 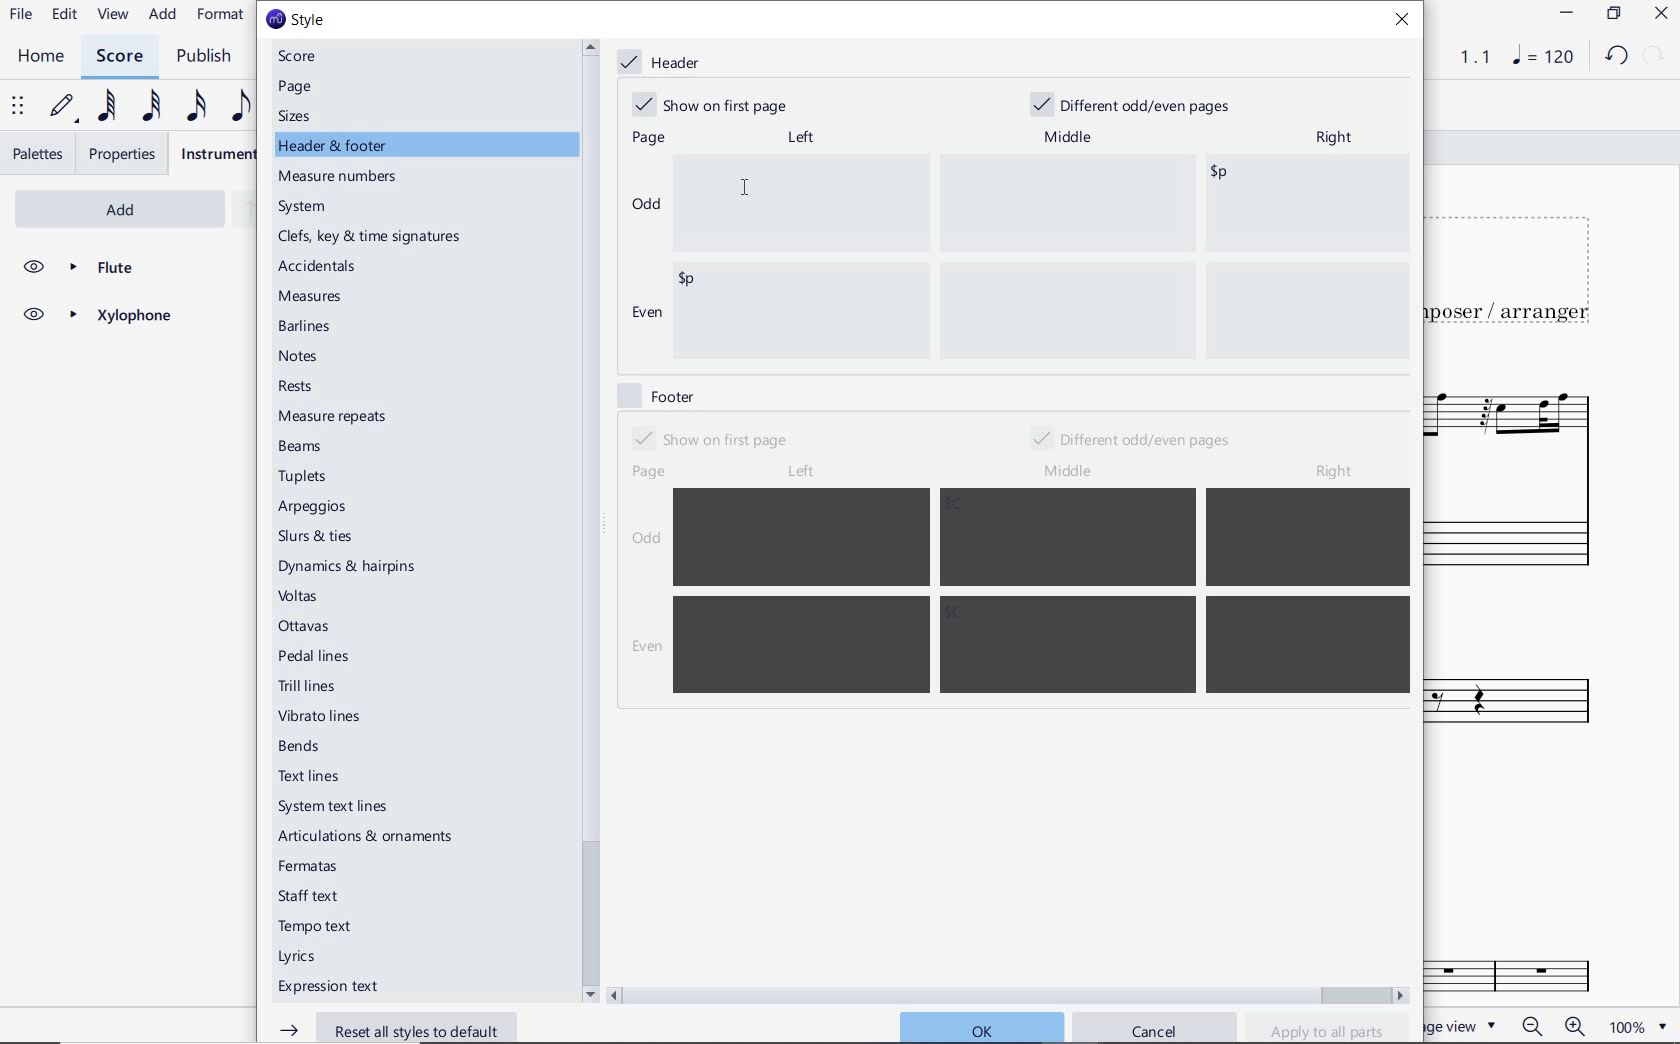 What do you see at coordinates (799, 137) in the screenshot?
I see `left` at bounding box center [799, 137].